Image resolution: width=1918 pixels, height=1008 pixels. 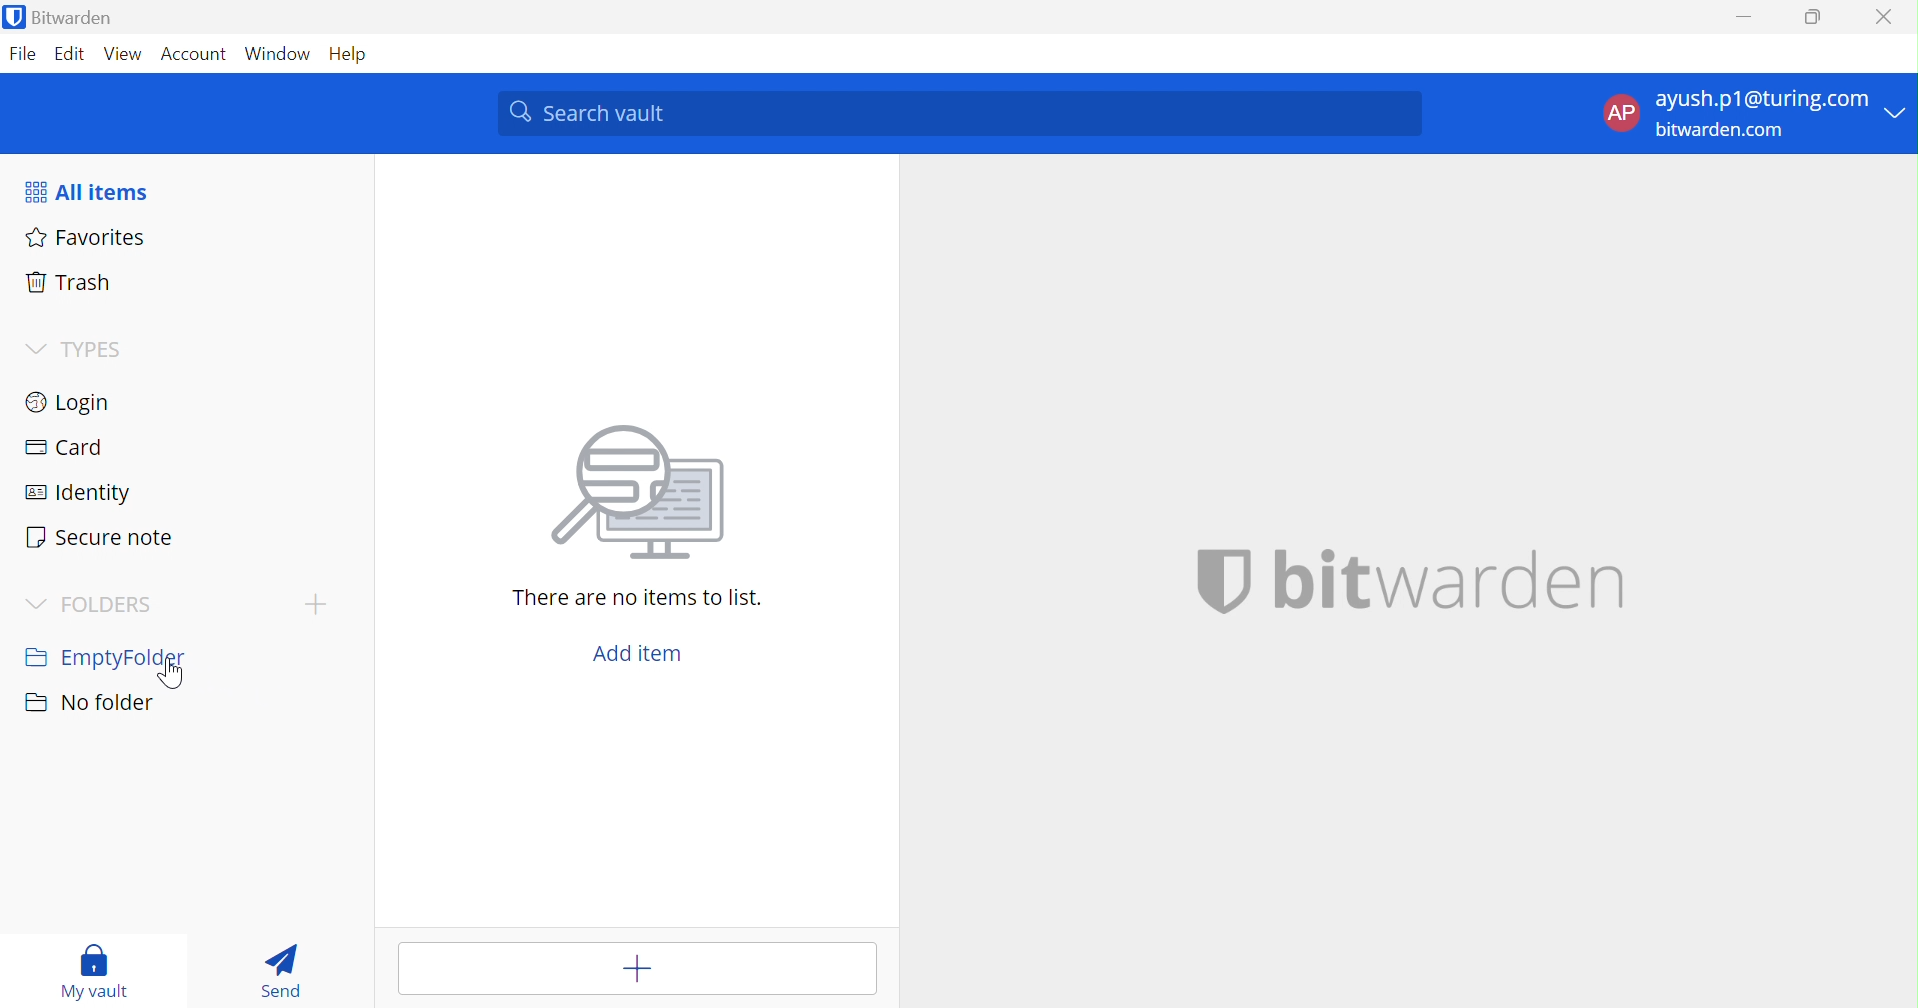 What do you see at coordinates (88, 192) in the screenshot?
I see `All items` at bounding box center [88, 192].